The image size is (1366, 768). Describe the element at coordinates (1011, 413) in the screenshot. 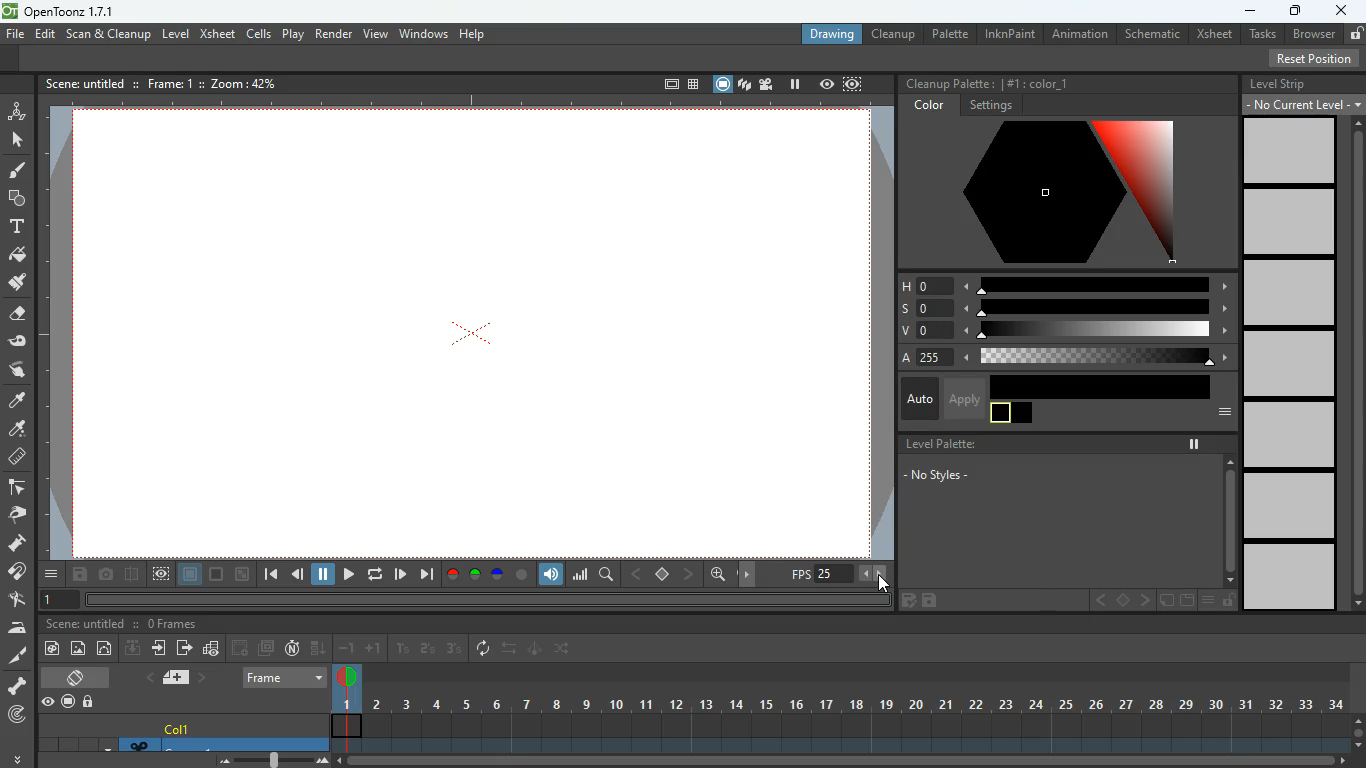

I see `color` at that location.